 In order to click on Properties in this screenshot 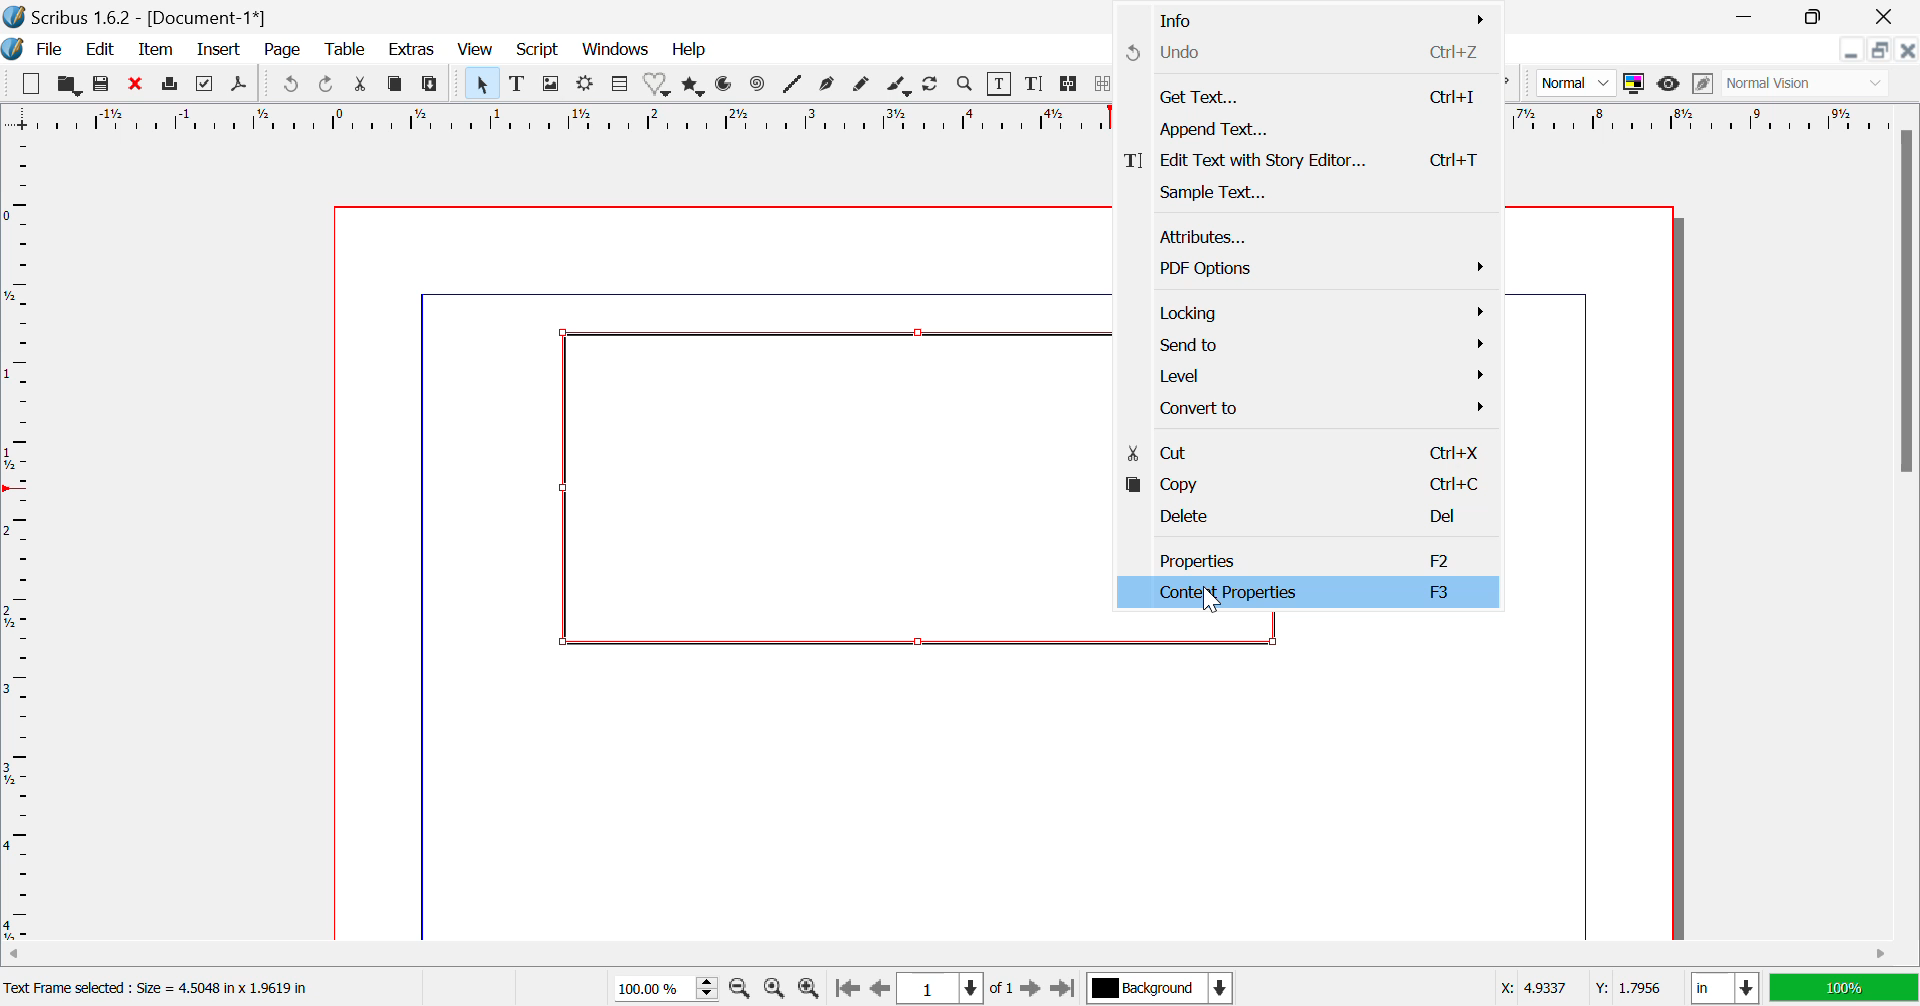, I will do `click(1312, 555)`.